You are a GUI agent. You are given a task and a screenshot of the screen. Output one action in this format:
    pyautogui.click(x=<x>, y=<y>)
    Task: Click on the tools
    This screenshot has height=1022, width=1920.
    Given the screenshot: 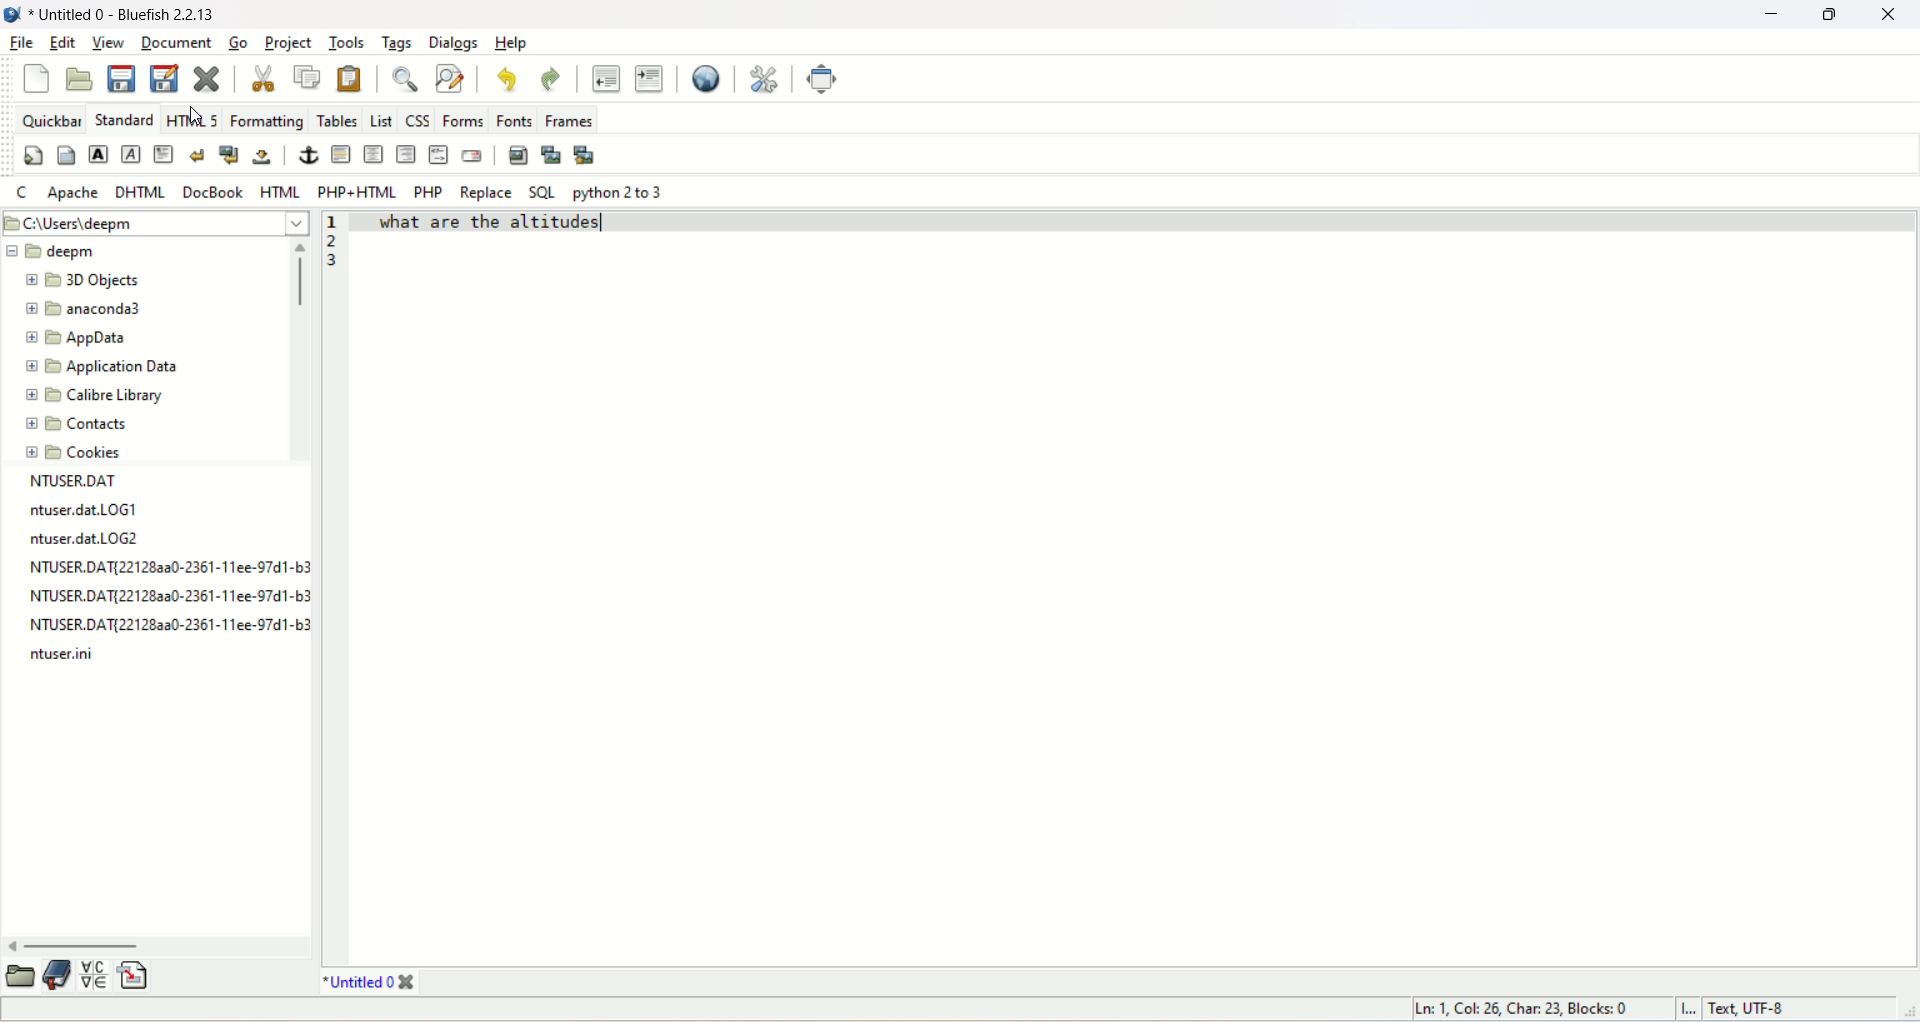 What is the action you would take?
    pyautogui.click(x=348, y=43)
    